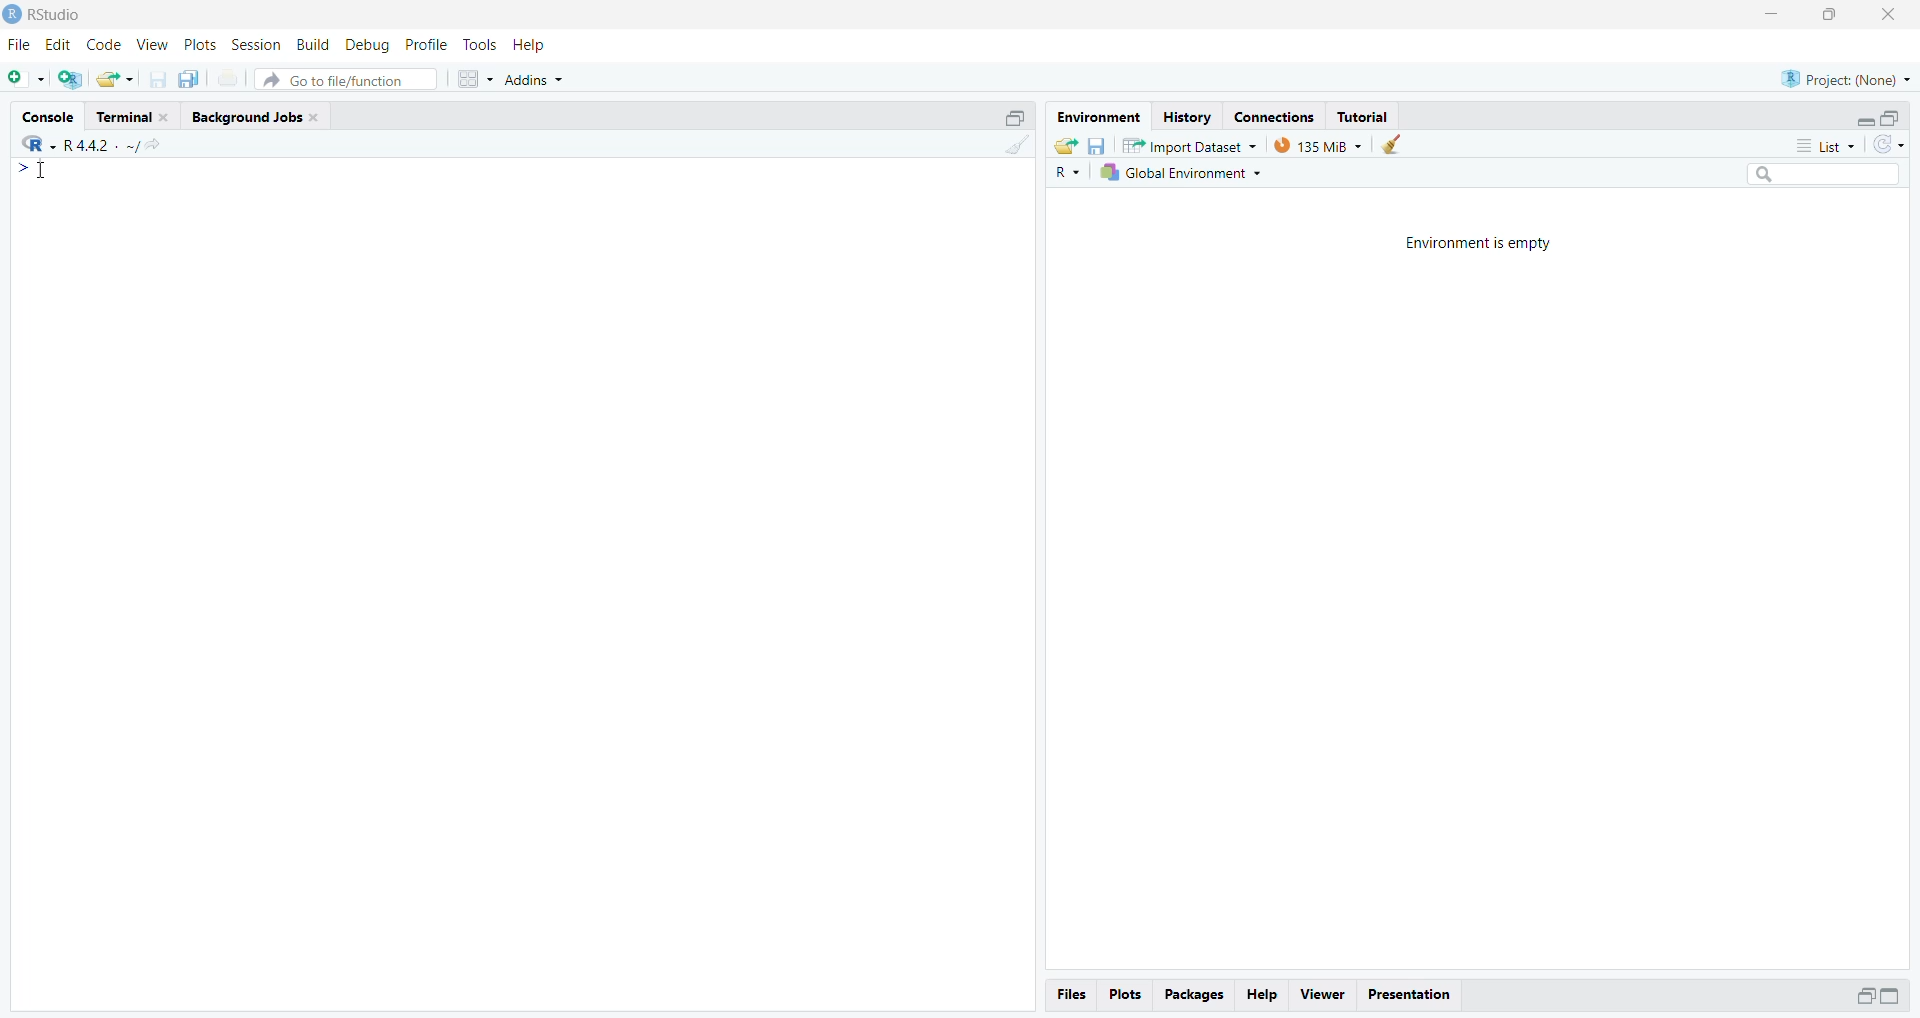 The image size is (1920, 1018). What do you see at coordinates (1075, 994) in the screenshot?
I see `Files` at bounding box center [1075, 994].